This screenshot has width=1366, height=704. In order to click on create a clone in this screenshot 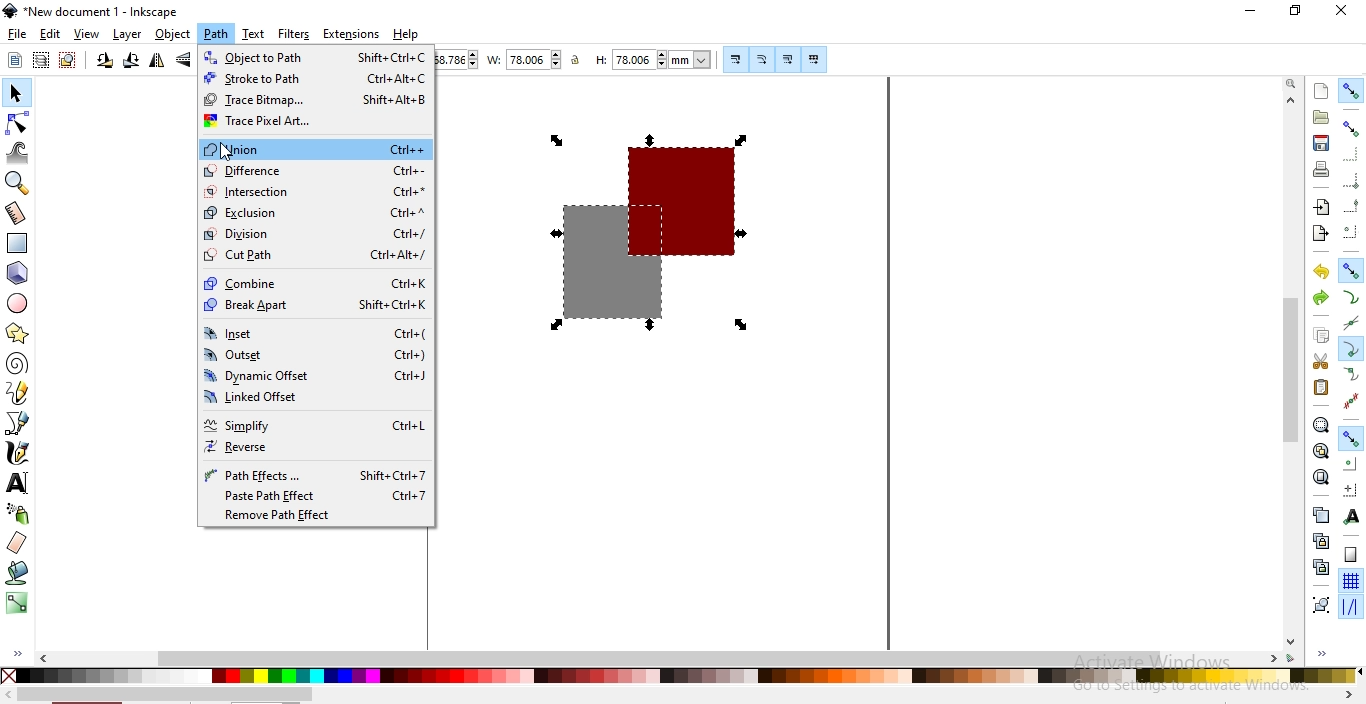, I will do `click(1320, 541)`.